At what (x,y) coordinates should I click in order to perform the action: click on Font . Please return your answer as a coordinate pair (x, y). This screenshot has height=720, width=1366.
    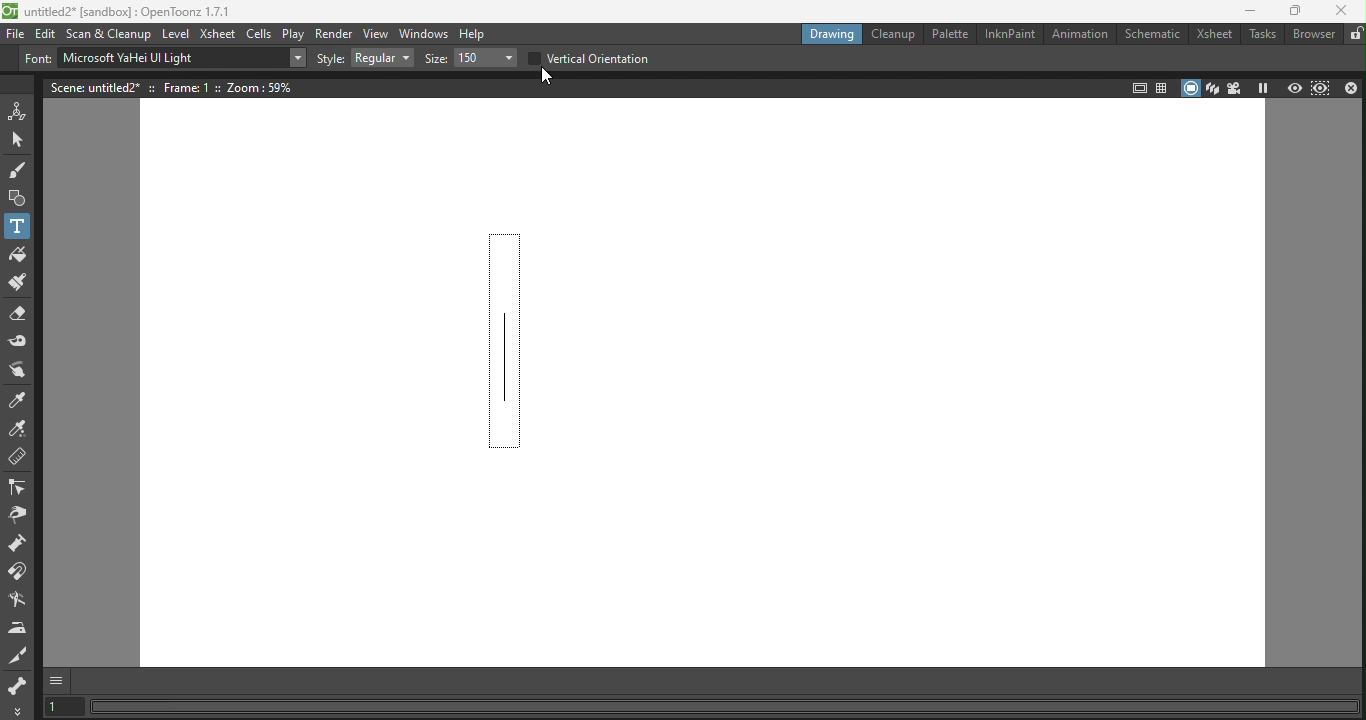
    Looking at the image, I should click on (36, 59).